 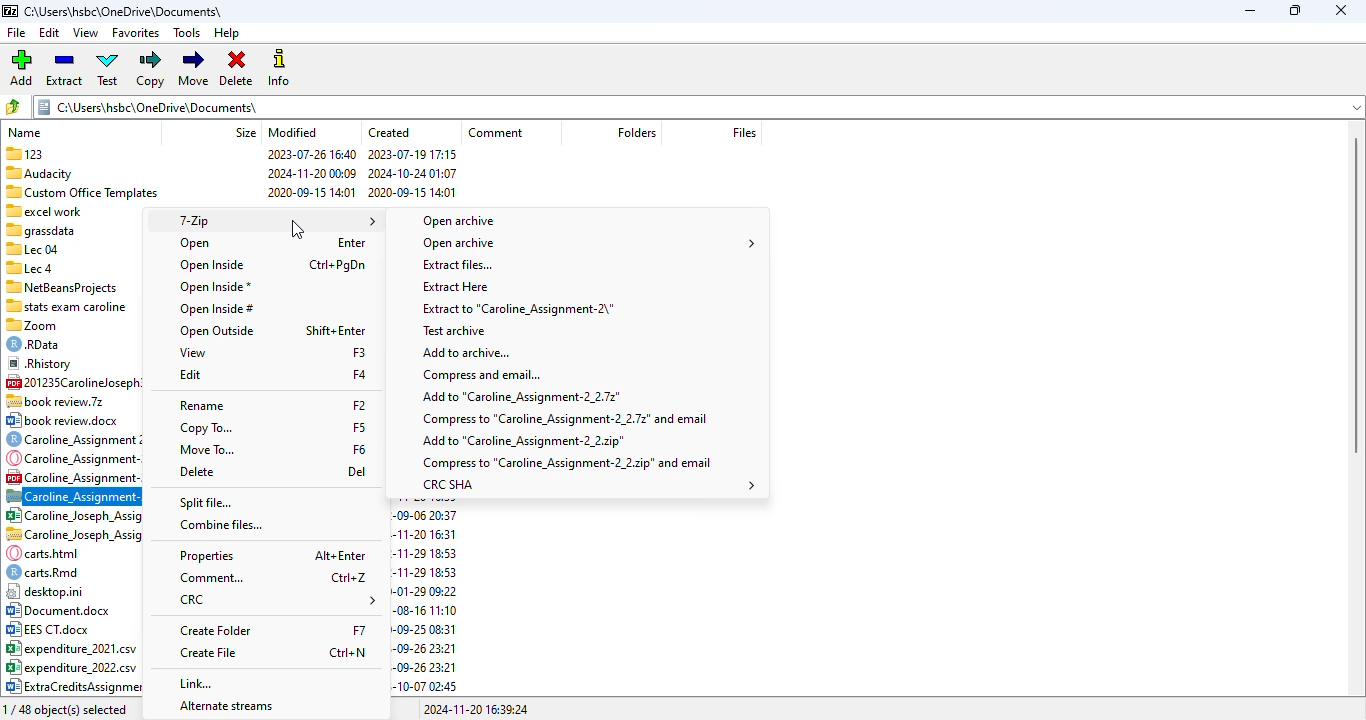 I want to click on ©) Caroline_Assignment 2.... 5703 2023-10-06 15:41 2023-09-26 23:53, so click(x=74, y=438).